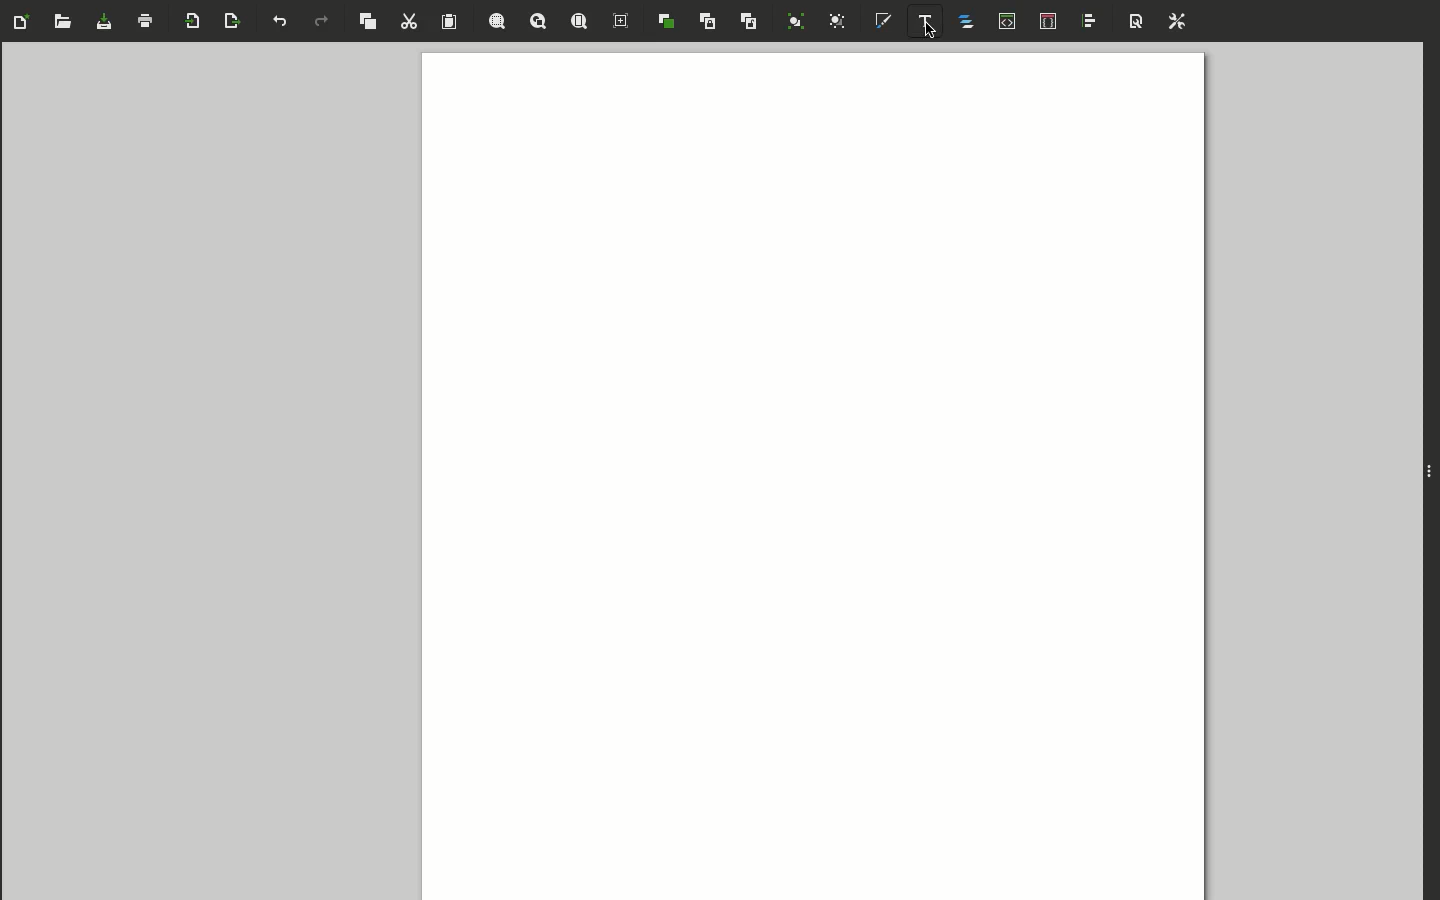 This screenshot has width=1440, height=900. What do you see at coordinates (195, 22) in the screenshot?
I see `Import` at bounding box center [195, 22].